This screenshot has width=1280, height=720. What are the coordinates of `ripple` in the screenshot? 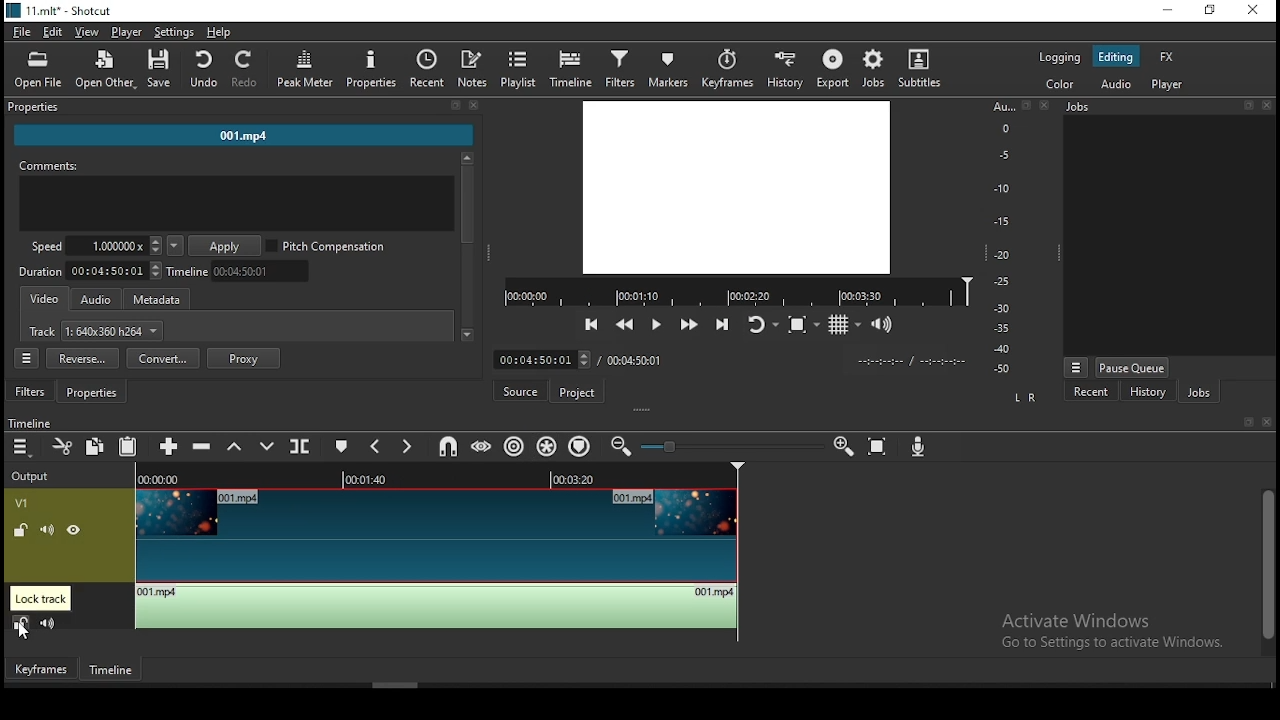 It's located at (513, 445).